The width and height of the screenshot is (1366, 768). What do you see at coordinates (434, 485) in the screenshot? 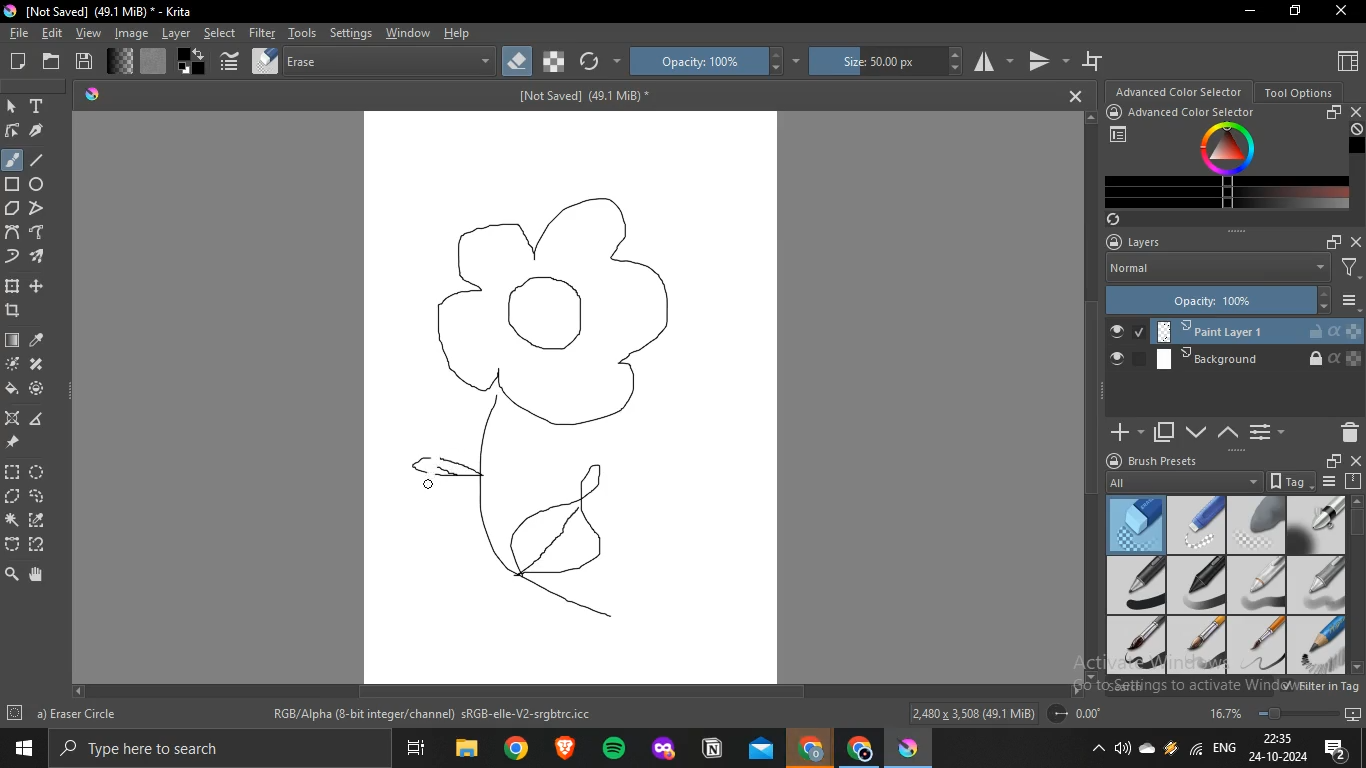
I see `cursor` at bounding box center [434, 485].